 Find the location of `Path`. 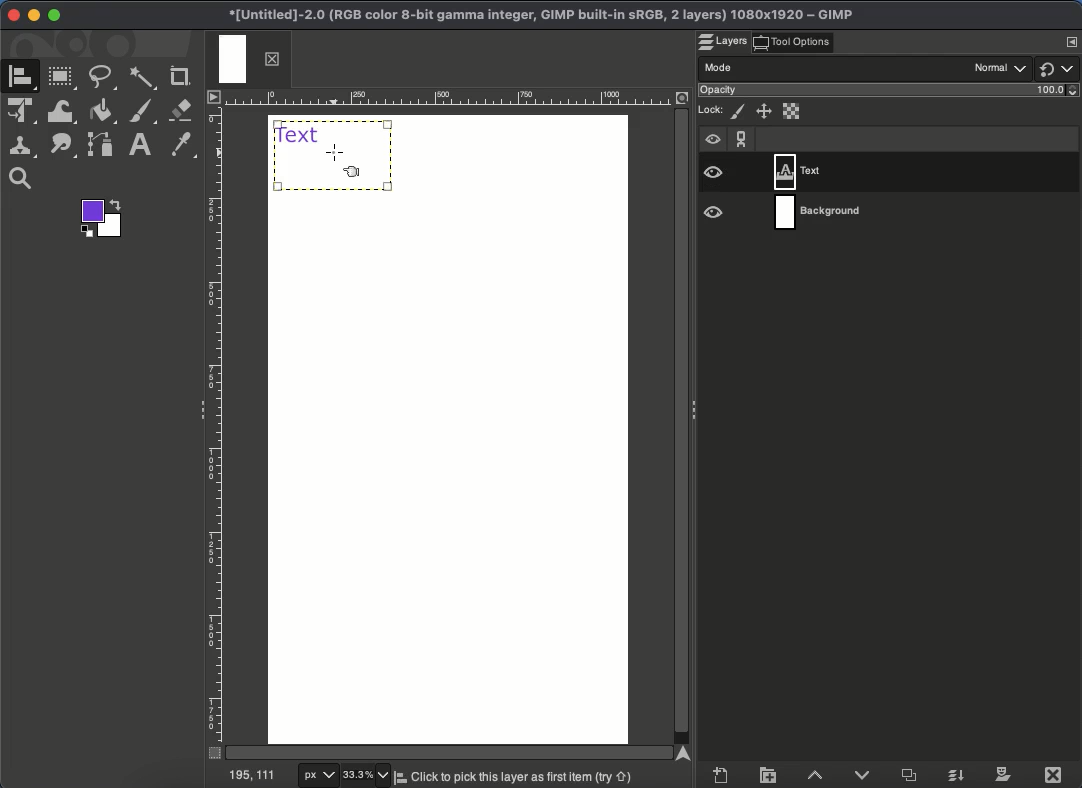

Path is located at coordinates (64, 146).